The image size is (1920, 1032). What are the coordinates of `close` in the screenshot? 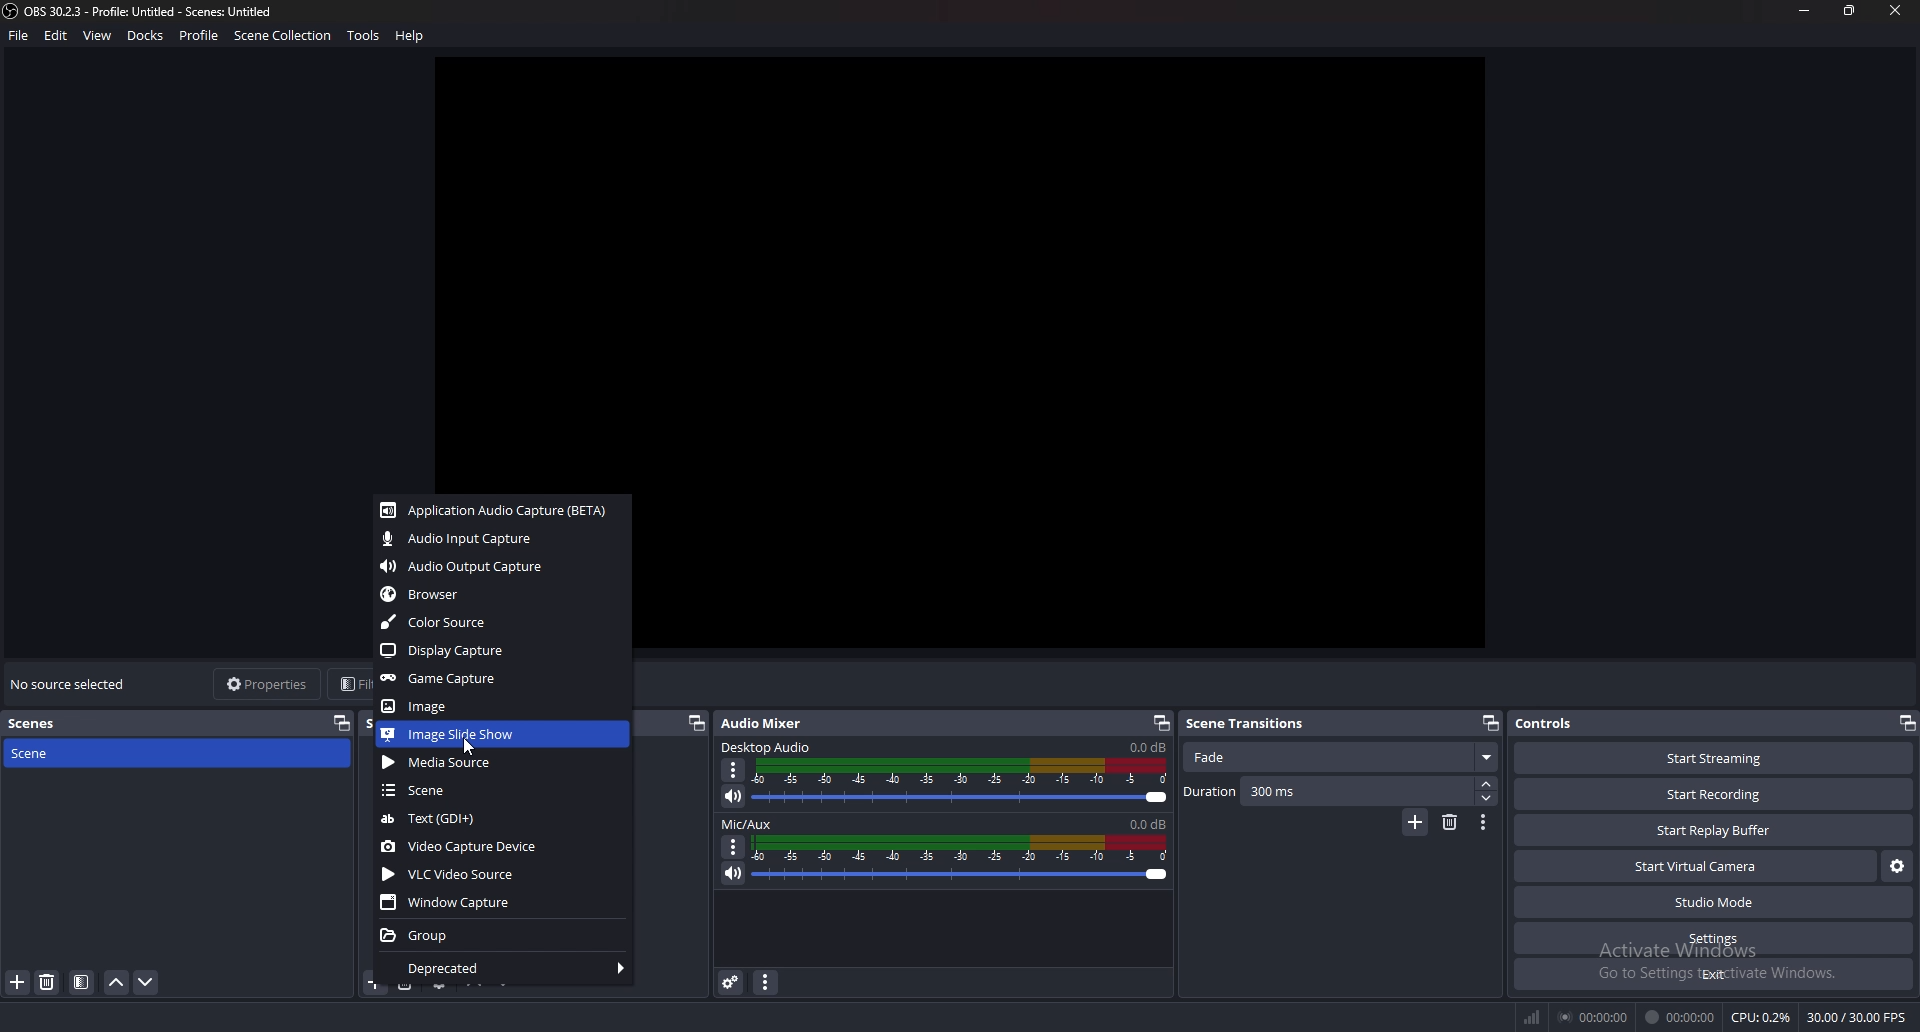 It's located at (1898, 13).